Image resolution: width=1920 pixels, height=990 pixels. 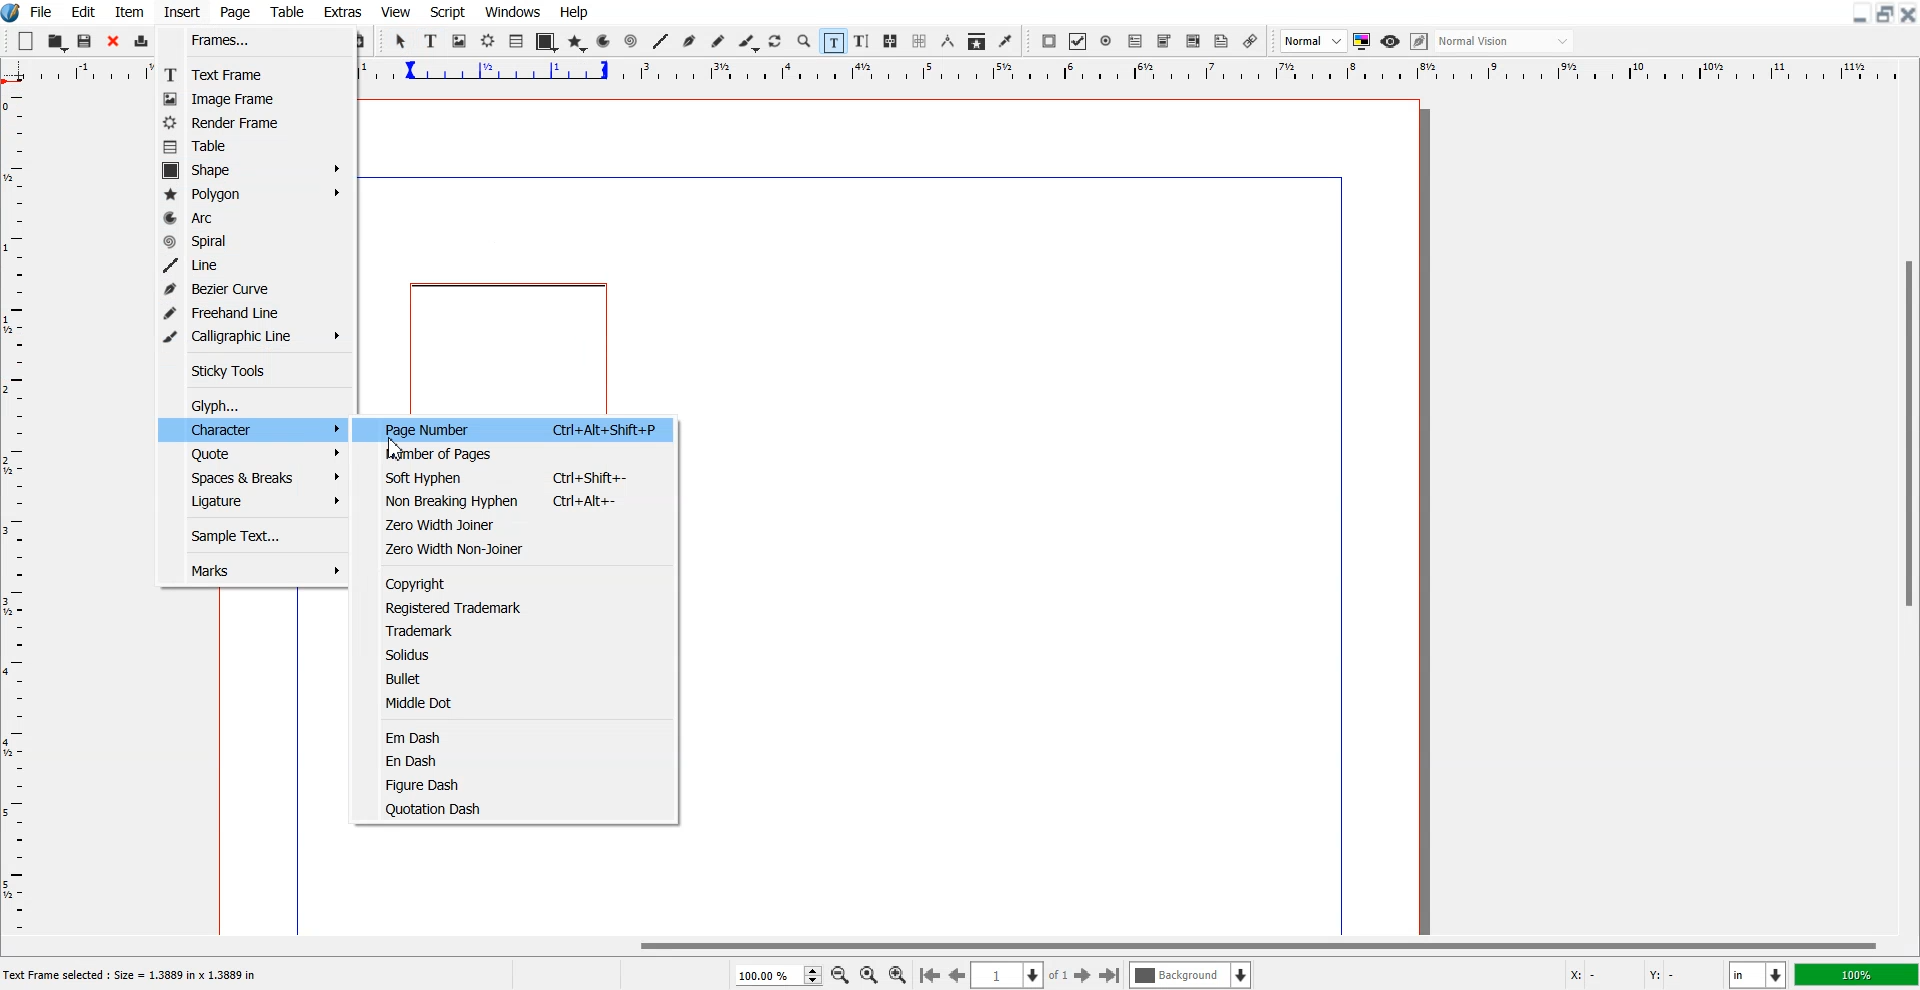 I want to click on Item, so click(x=129, y=12).